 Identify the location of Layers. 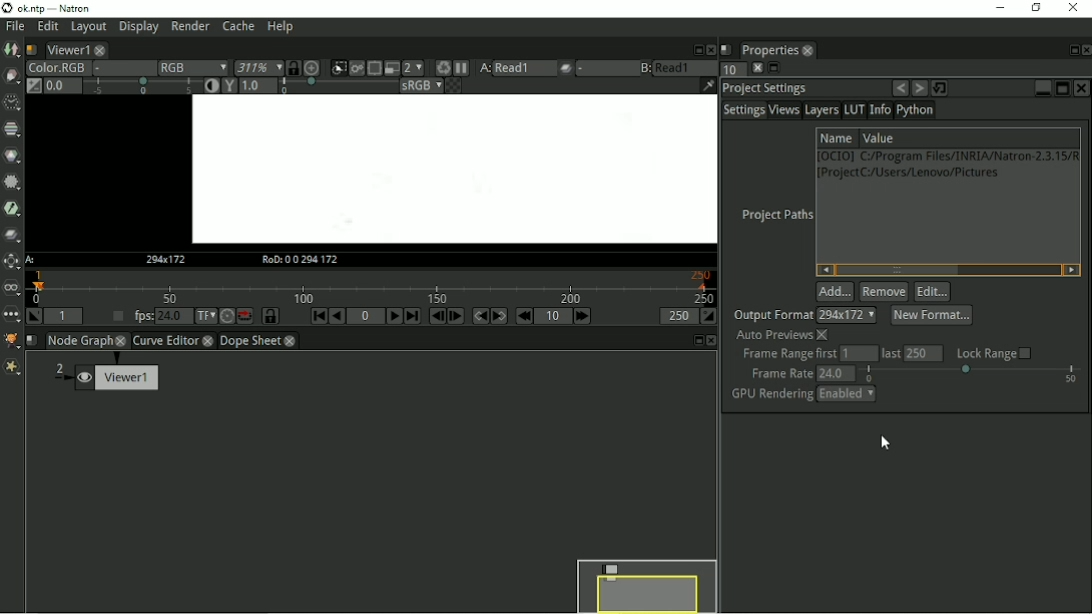
(821, 110).